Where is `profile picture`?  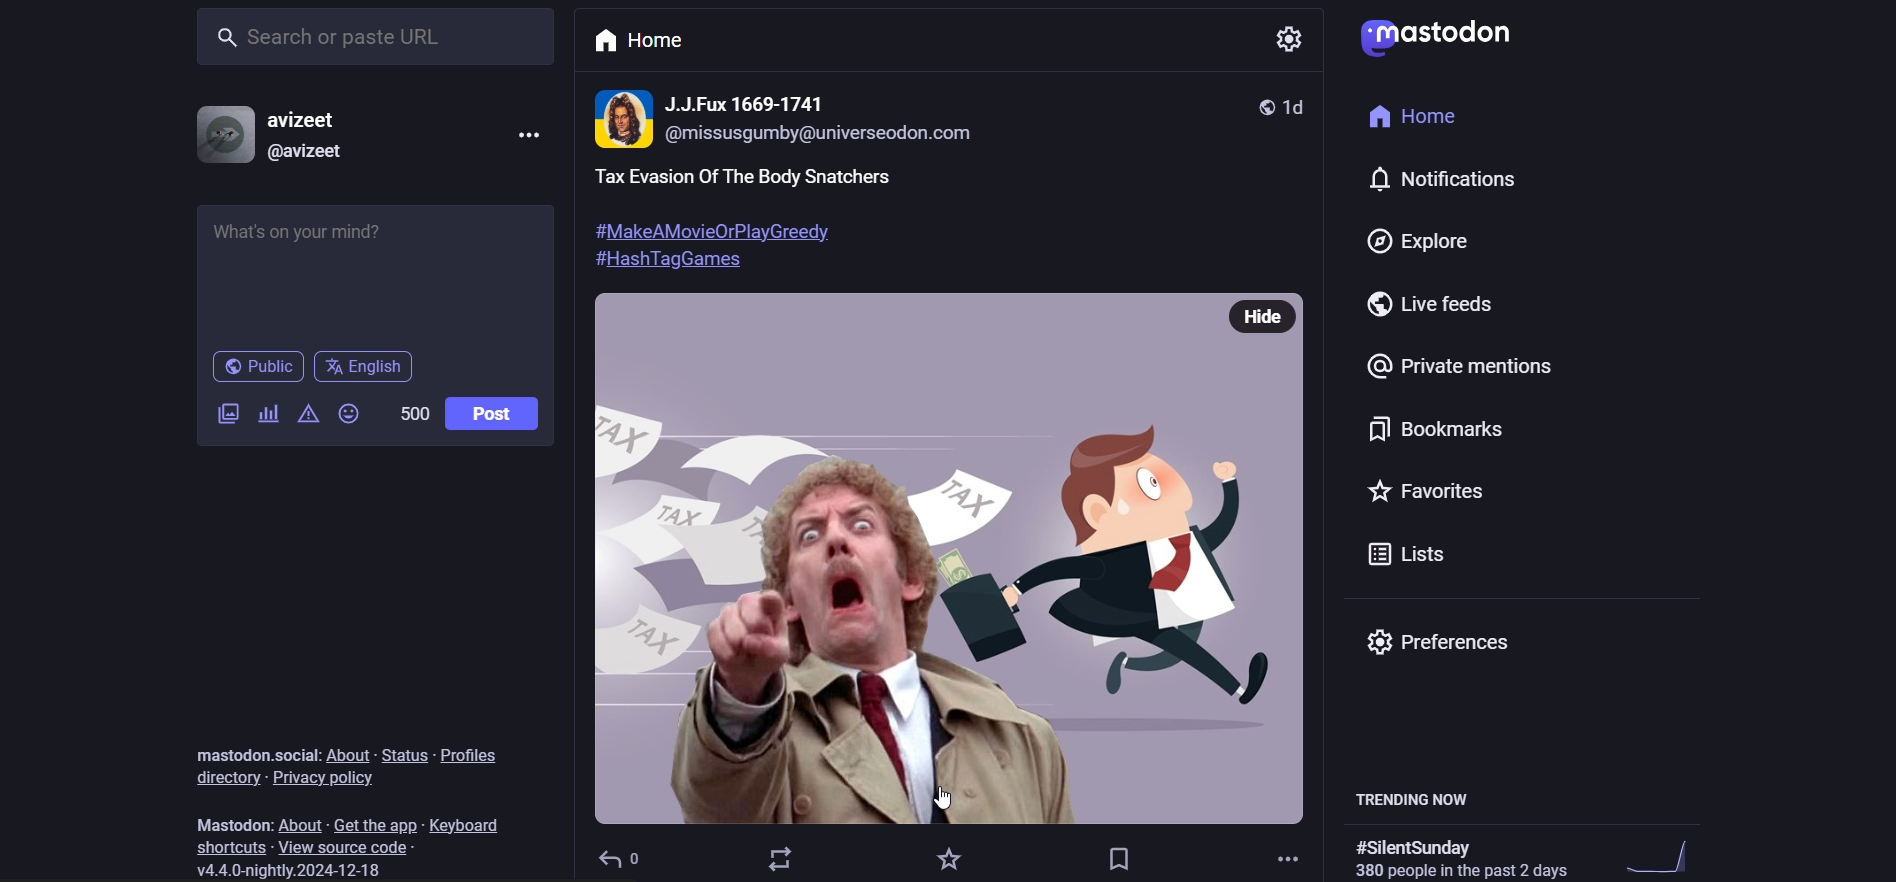 profile picture is located at coordinates (624, 119).